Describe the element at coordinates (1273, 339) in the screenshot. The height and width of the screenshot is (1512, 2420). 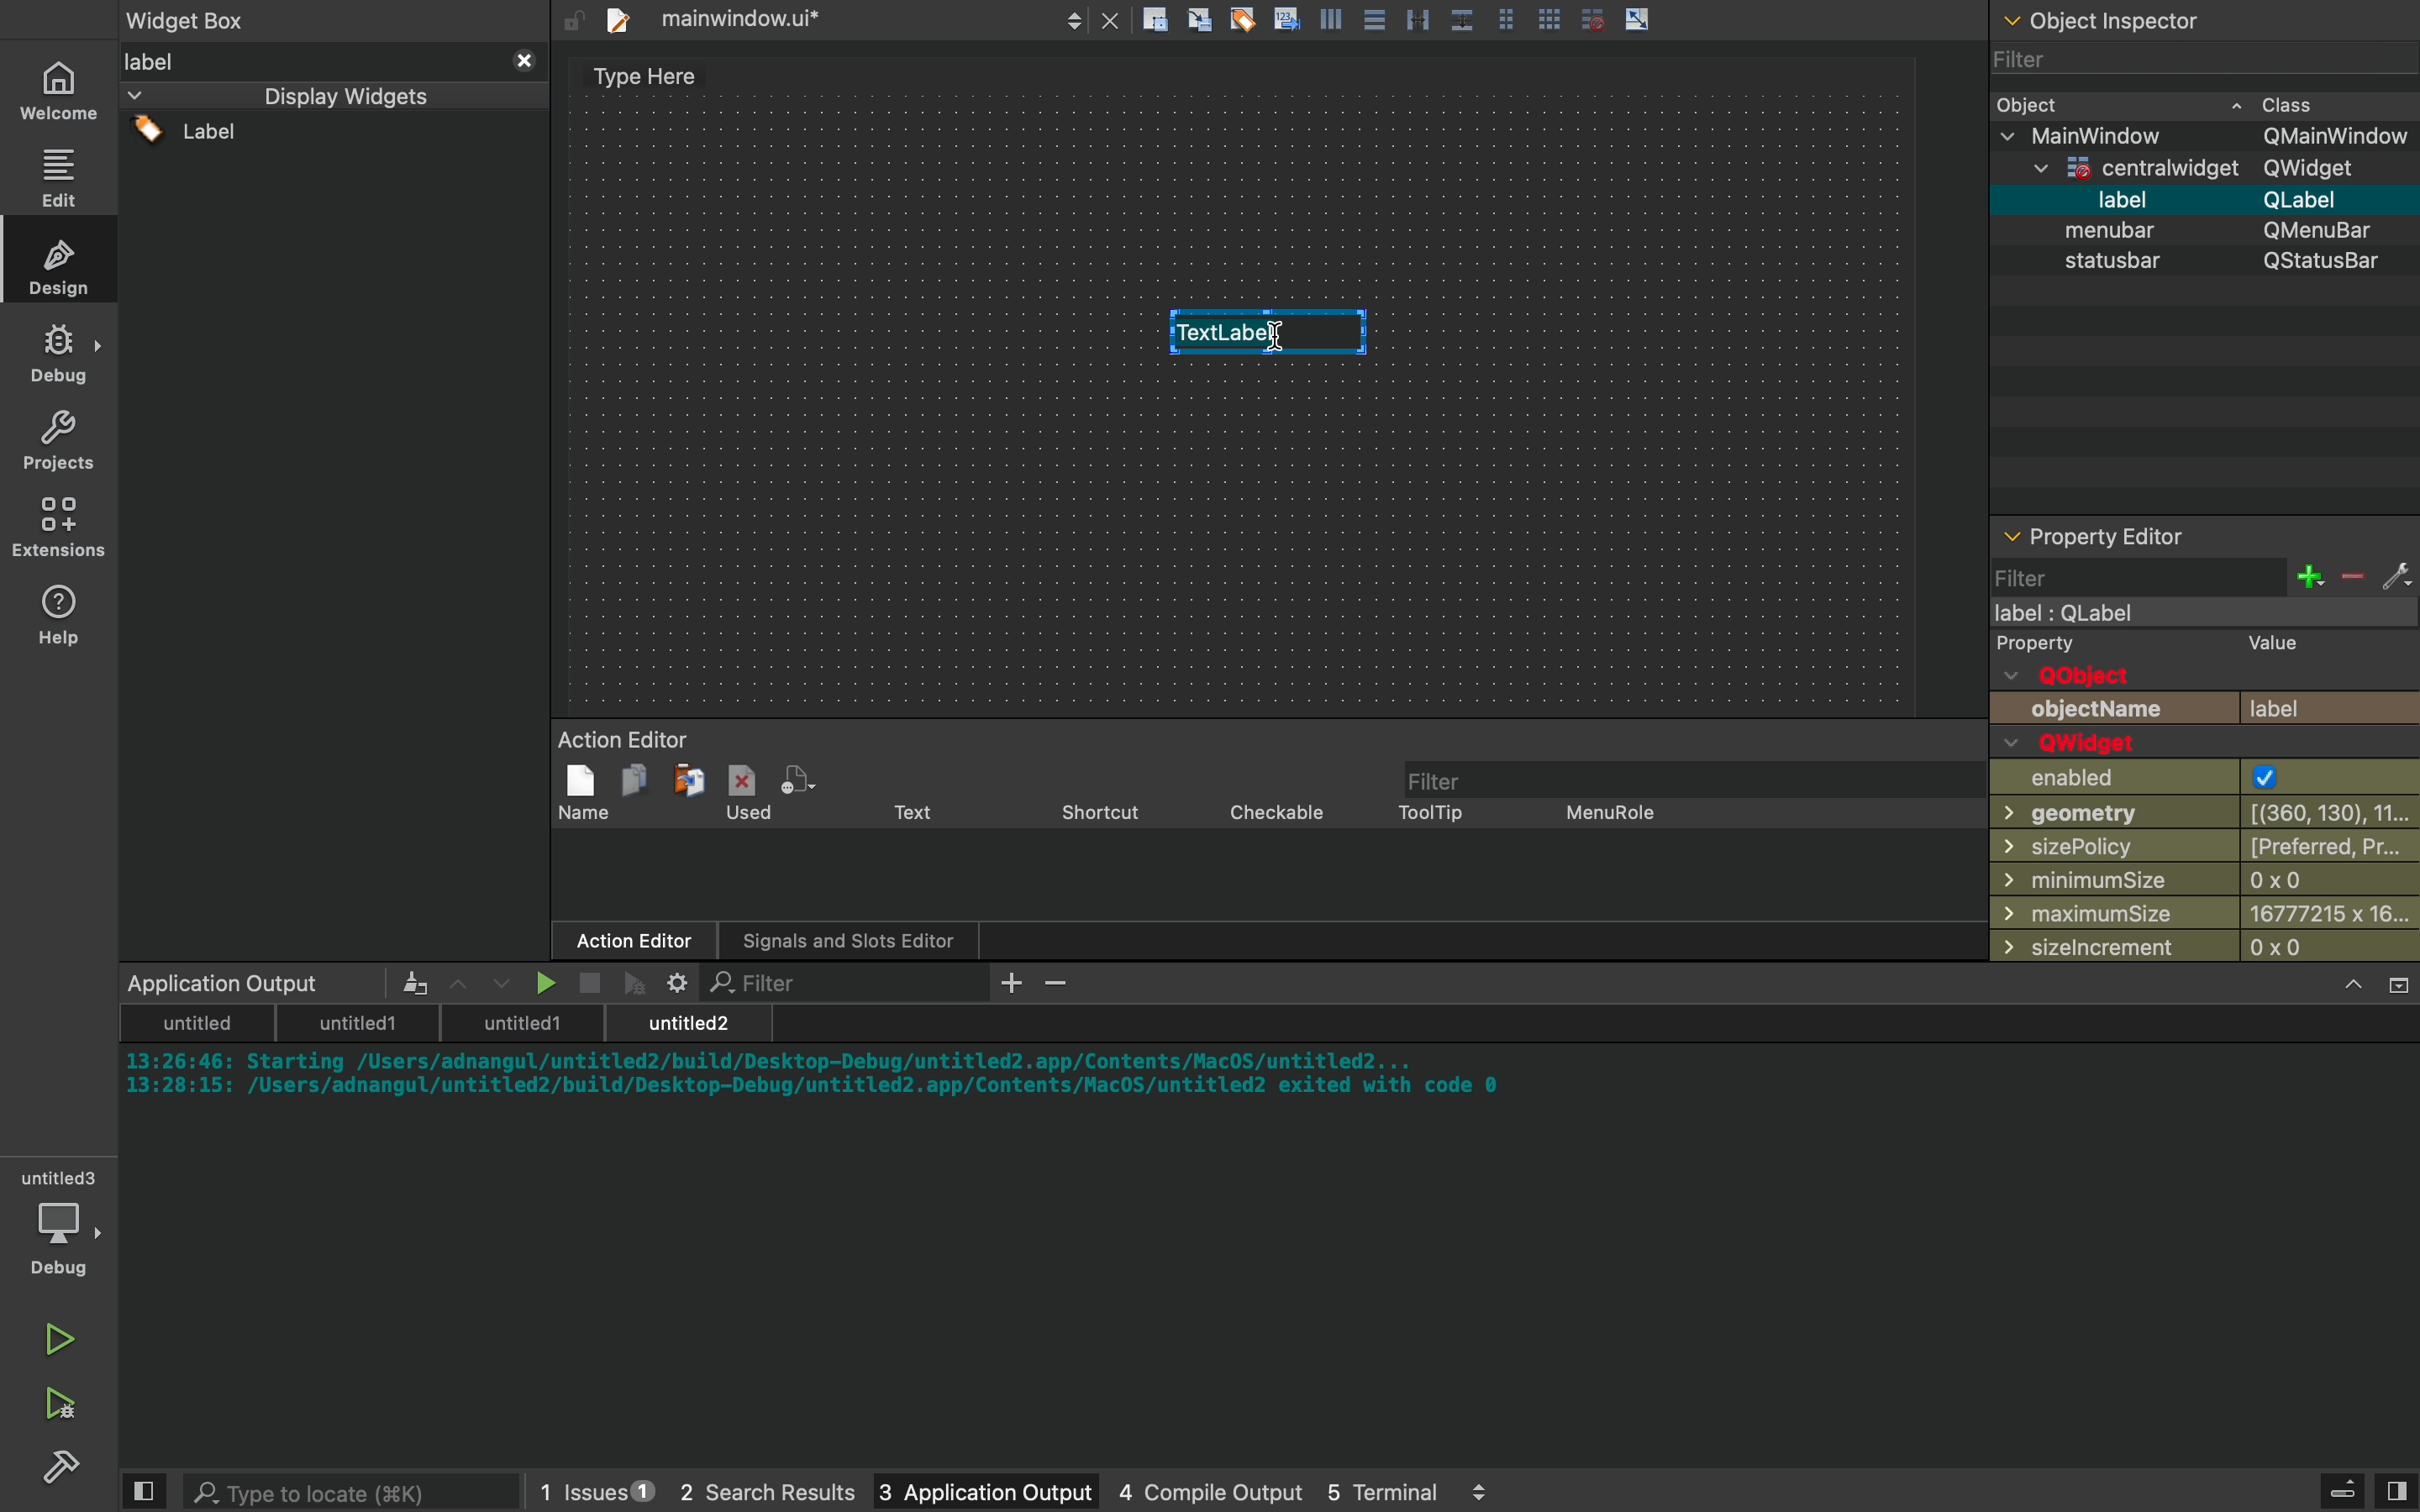
I see `Text cursor` at that location.